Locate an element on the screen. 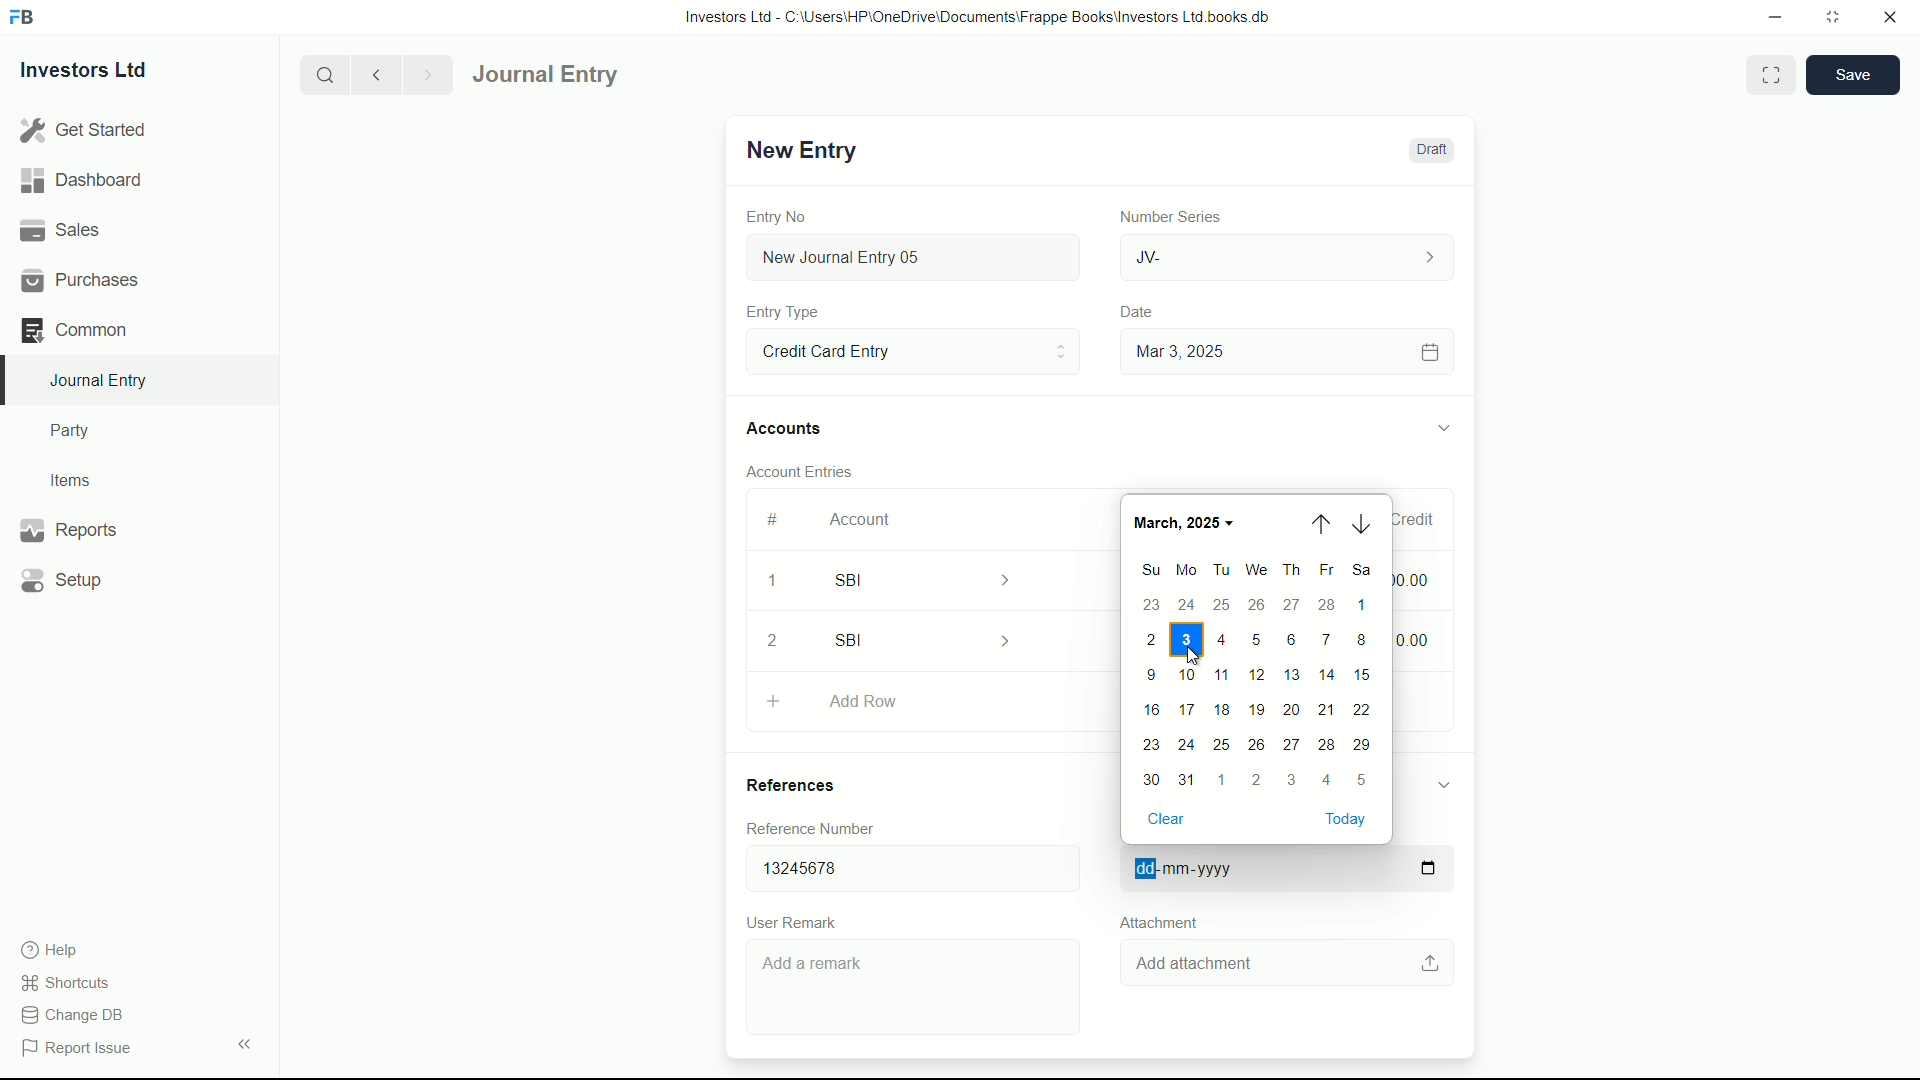 This screenshot has width=1920, height=1080. SBI is located at coordinates (928, 640).